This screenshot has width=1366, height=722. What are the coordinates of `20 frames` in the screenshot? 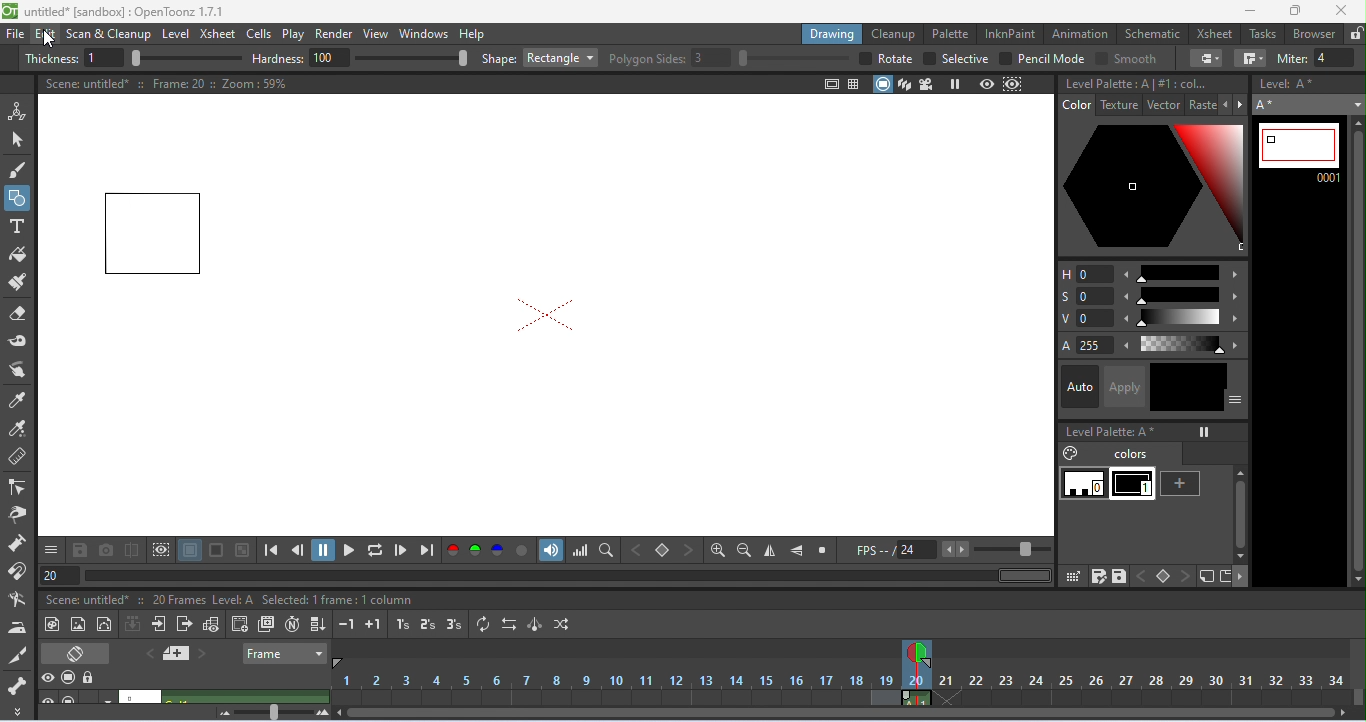 It's located at (171, 599).